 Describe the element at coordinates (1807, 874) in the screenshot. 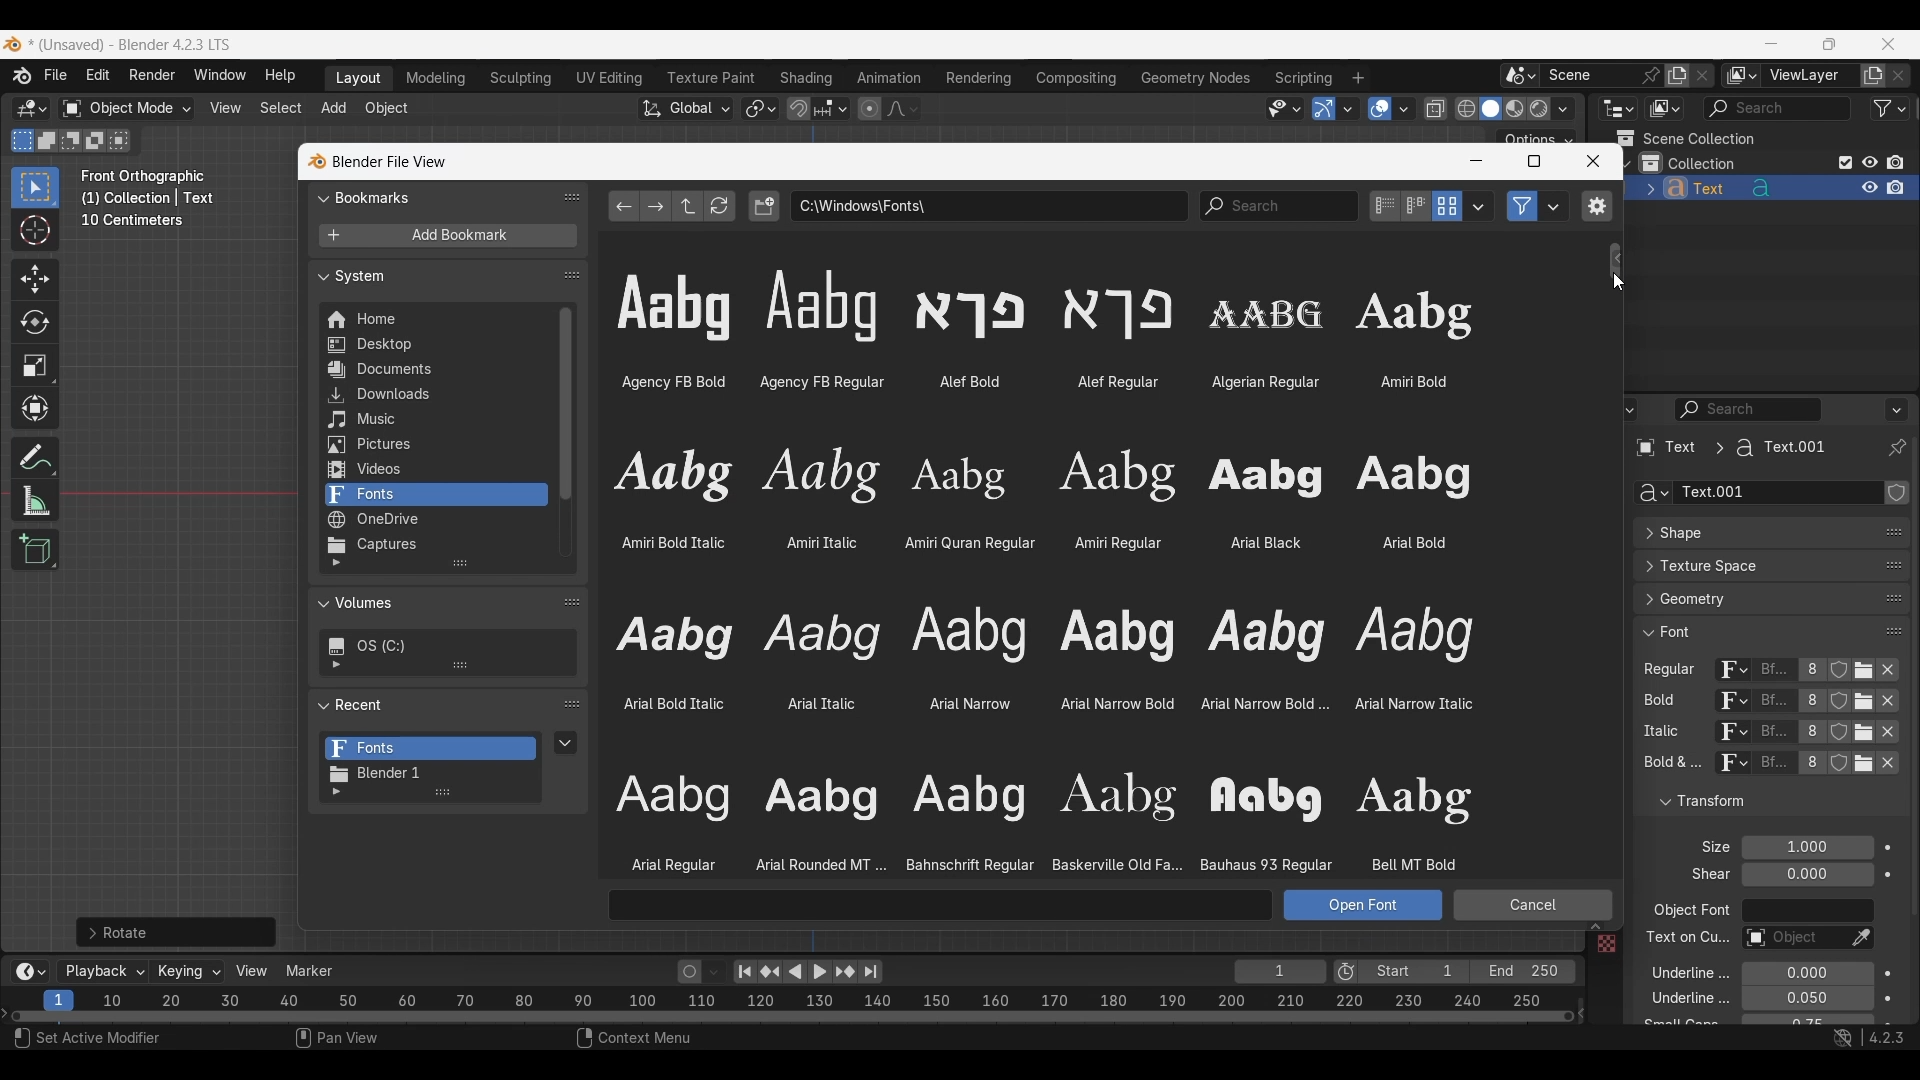

I see `Shear` at that location.